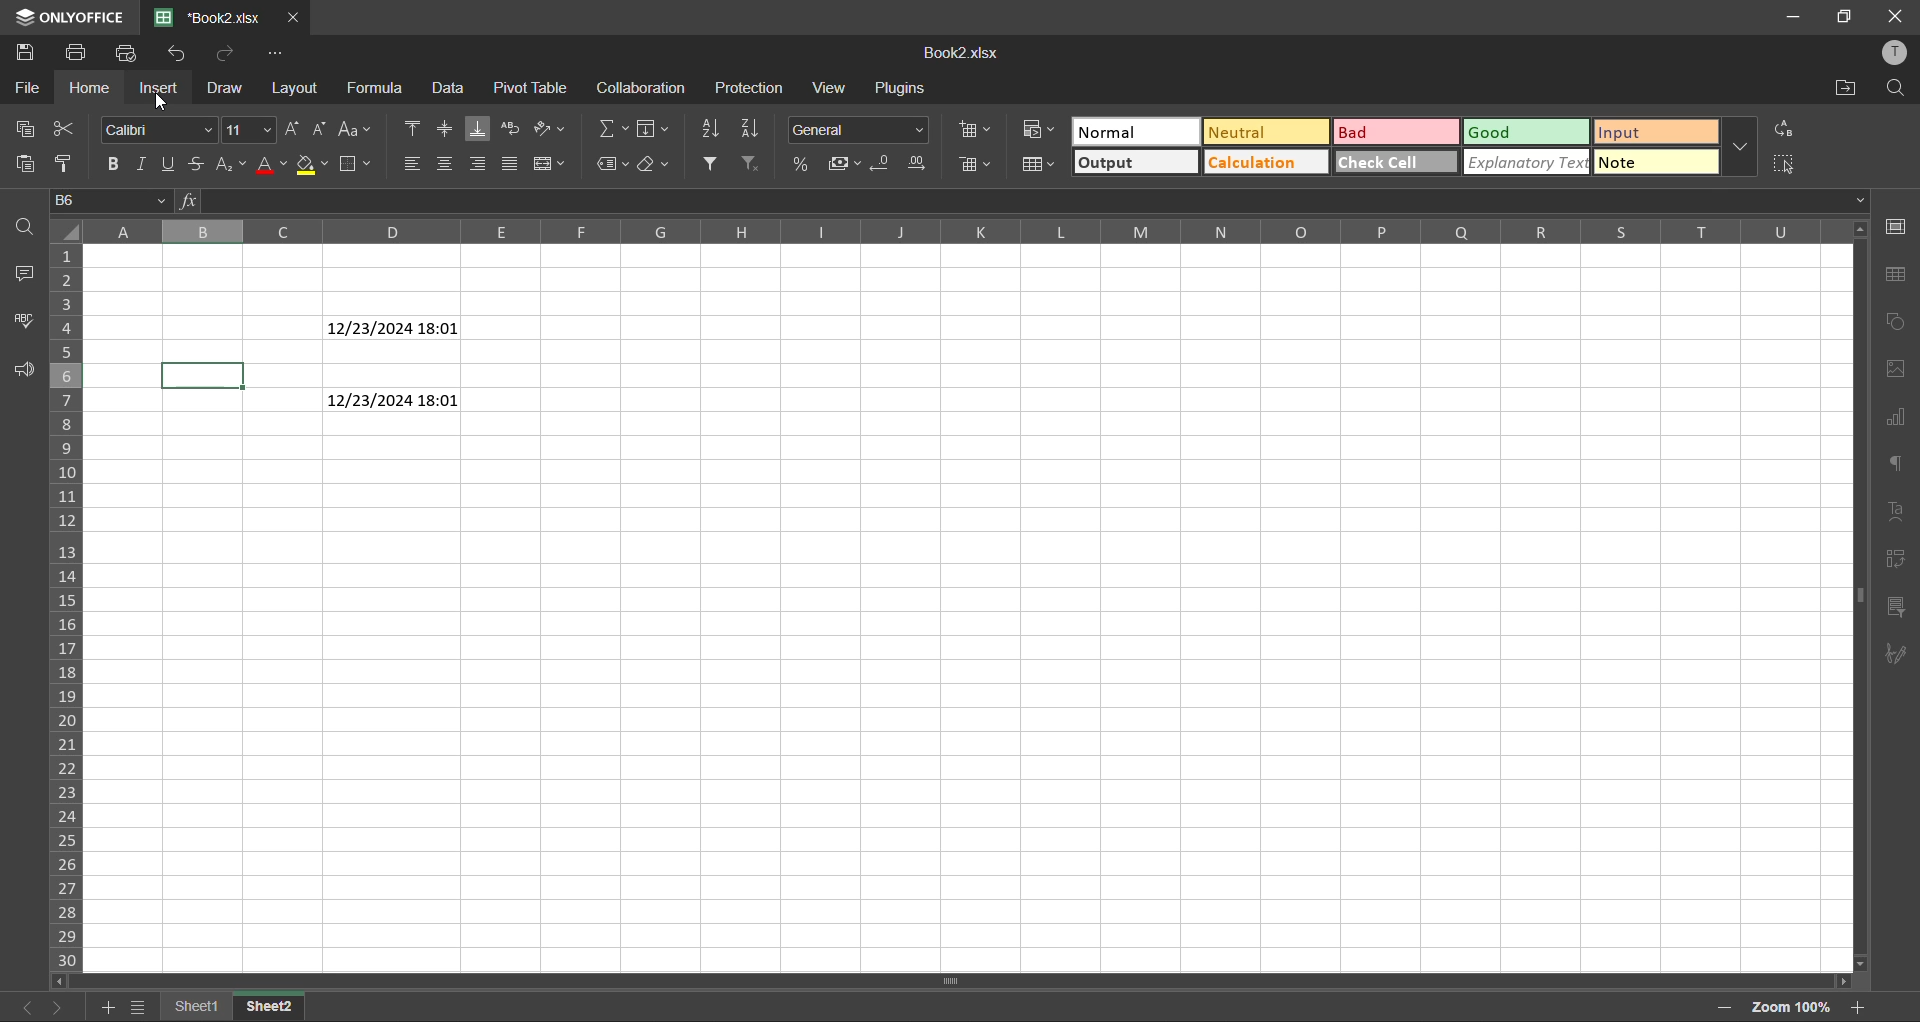 The height and width of the screenshot is (1022, 1920). I want to click on collaboration, so click(642, 88).